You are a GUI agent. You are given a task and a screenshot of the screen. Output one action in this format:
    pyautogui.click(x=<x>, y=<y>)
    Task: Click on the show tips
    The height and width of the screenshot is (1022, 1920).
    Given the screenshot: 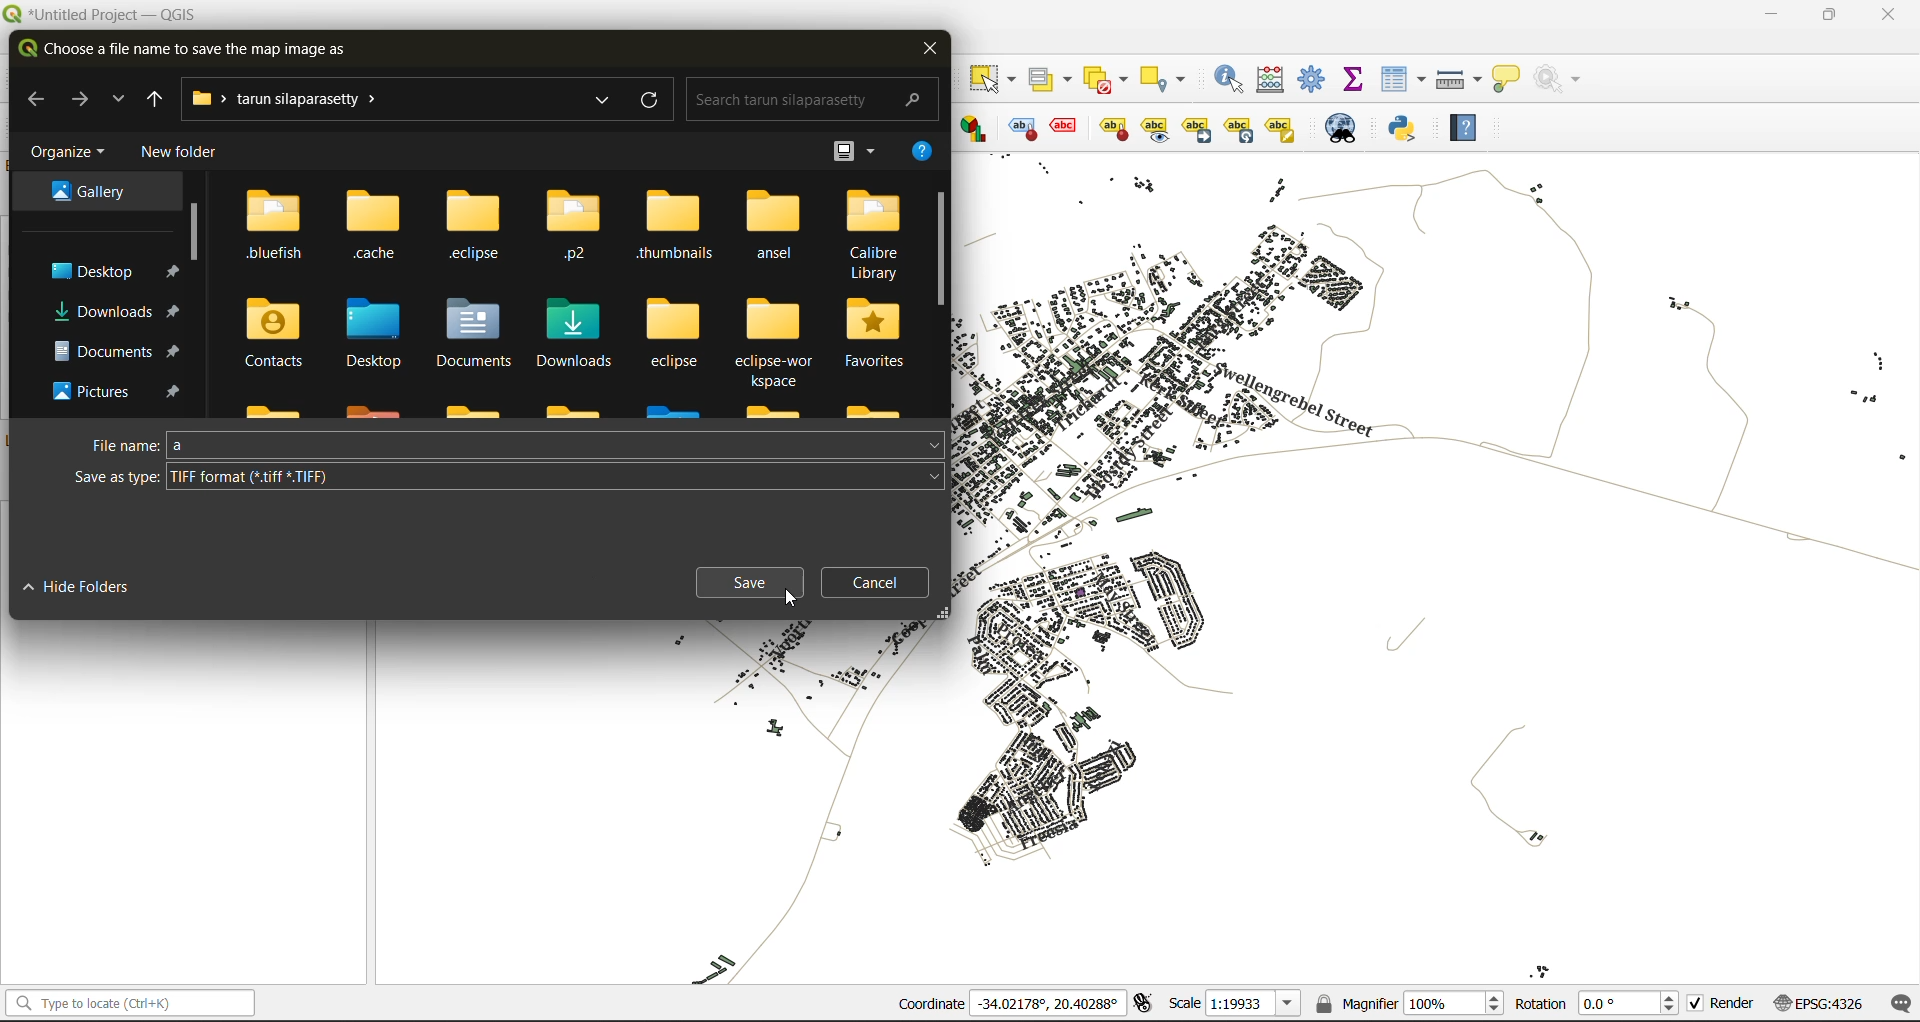 What is the action you would take?
    pyautogui.click(x=1512, y=78)
    